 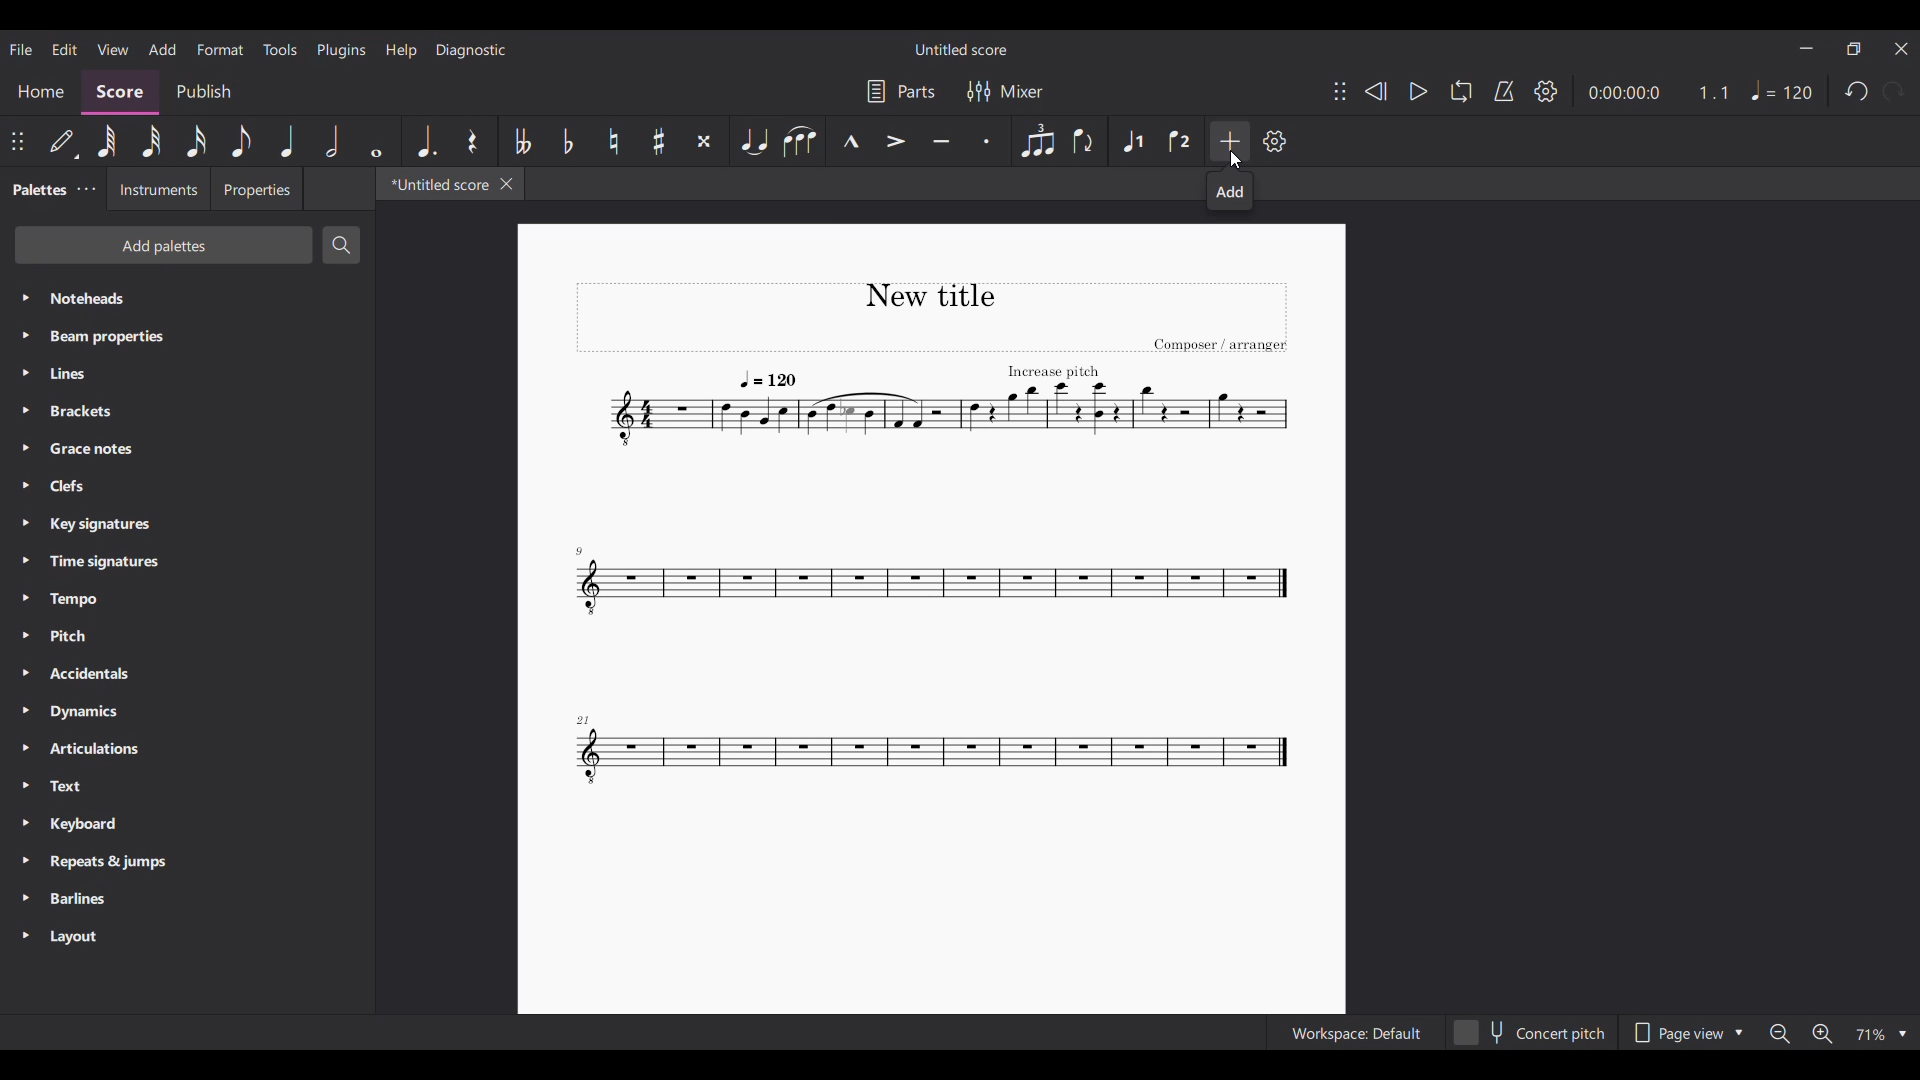 What do you see at coordinates (1231, 141) in the screenshot?
I see `Add` at bounding box center [1231, 141].